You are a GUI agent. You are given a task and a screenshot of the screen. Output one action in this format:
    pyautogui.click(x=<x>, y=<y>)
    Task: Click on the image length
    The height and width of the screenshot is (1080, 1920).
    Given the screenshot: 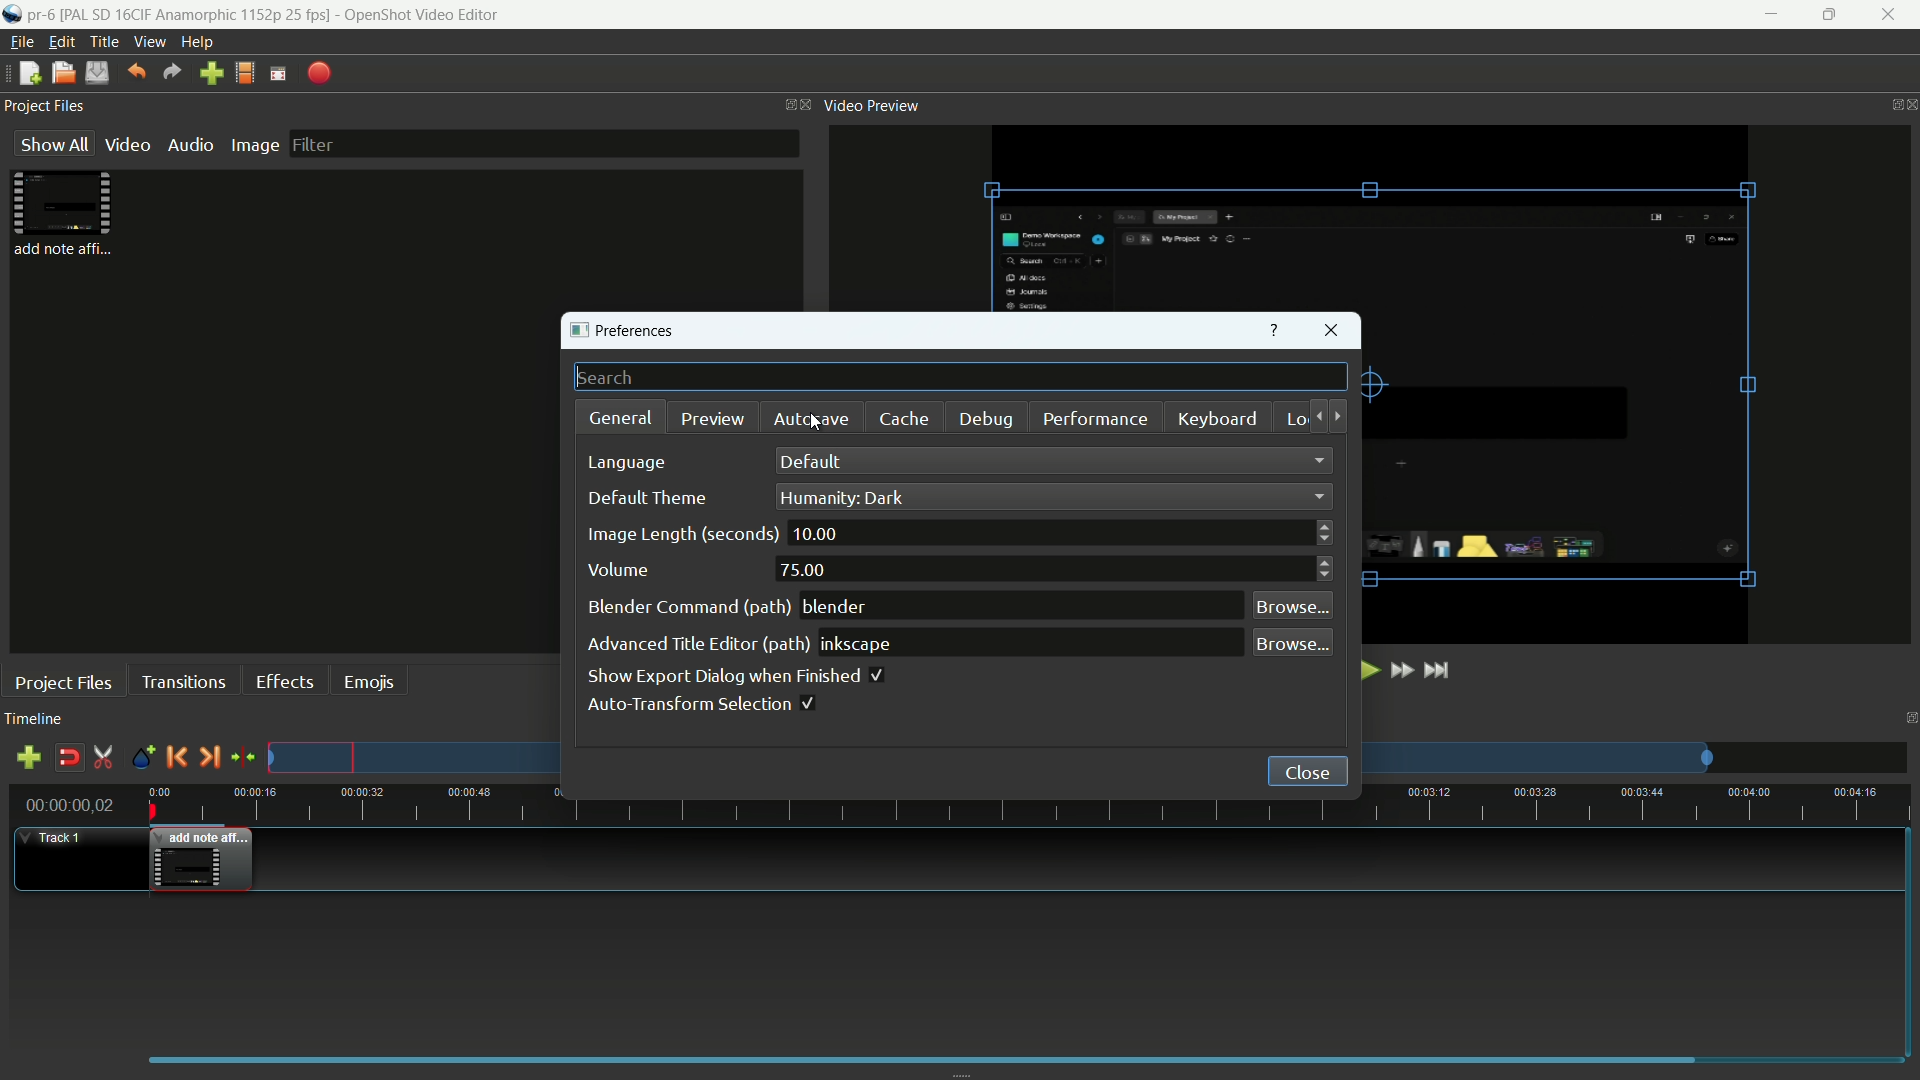 What is the action you would take?
    pyautogui.click(x=680, y=535)
    